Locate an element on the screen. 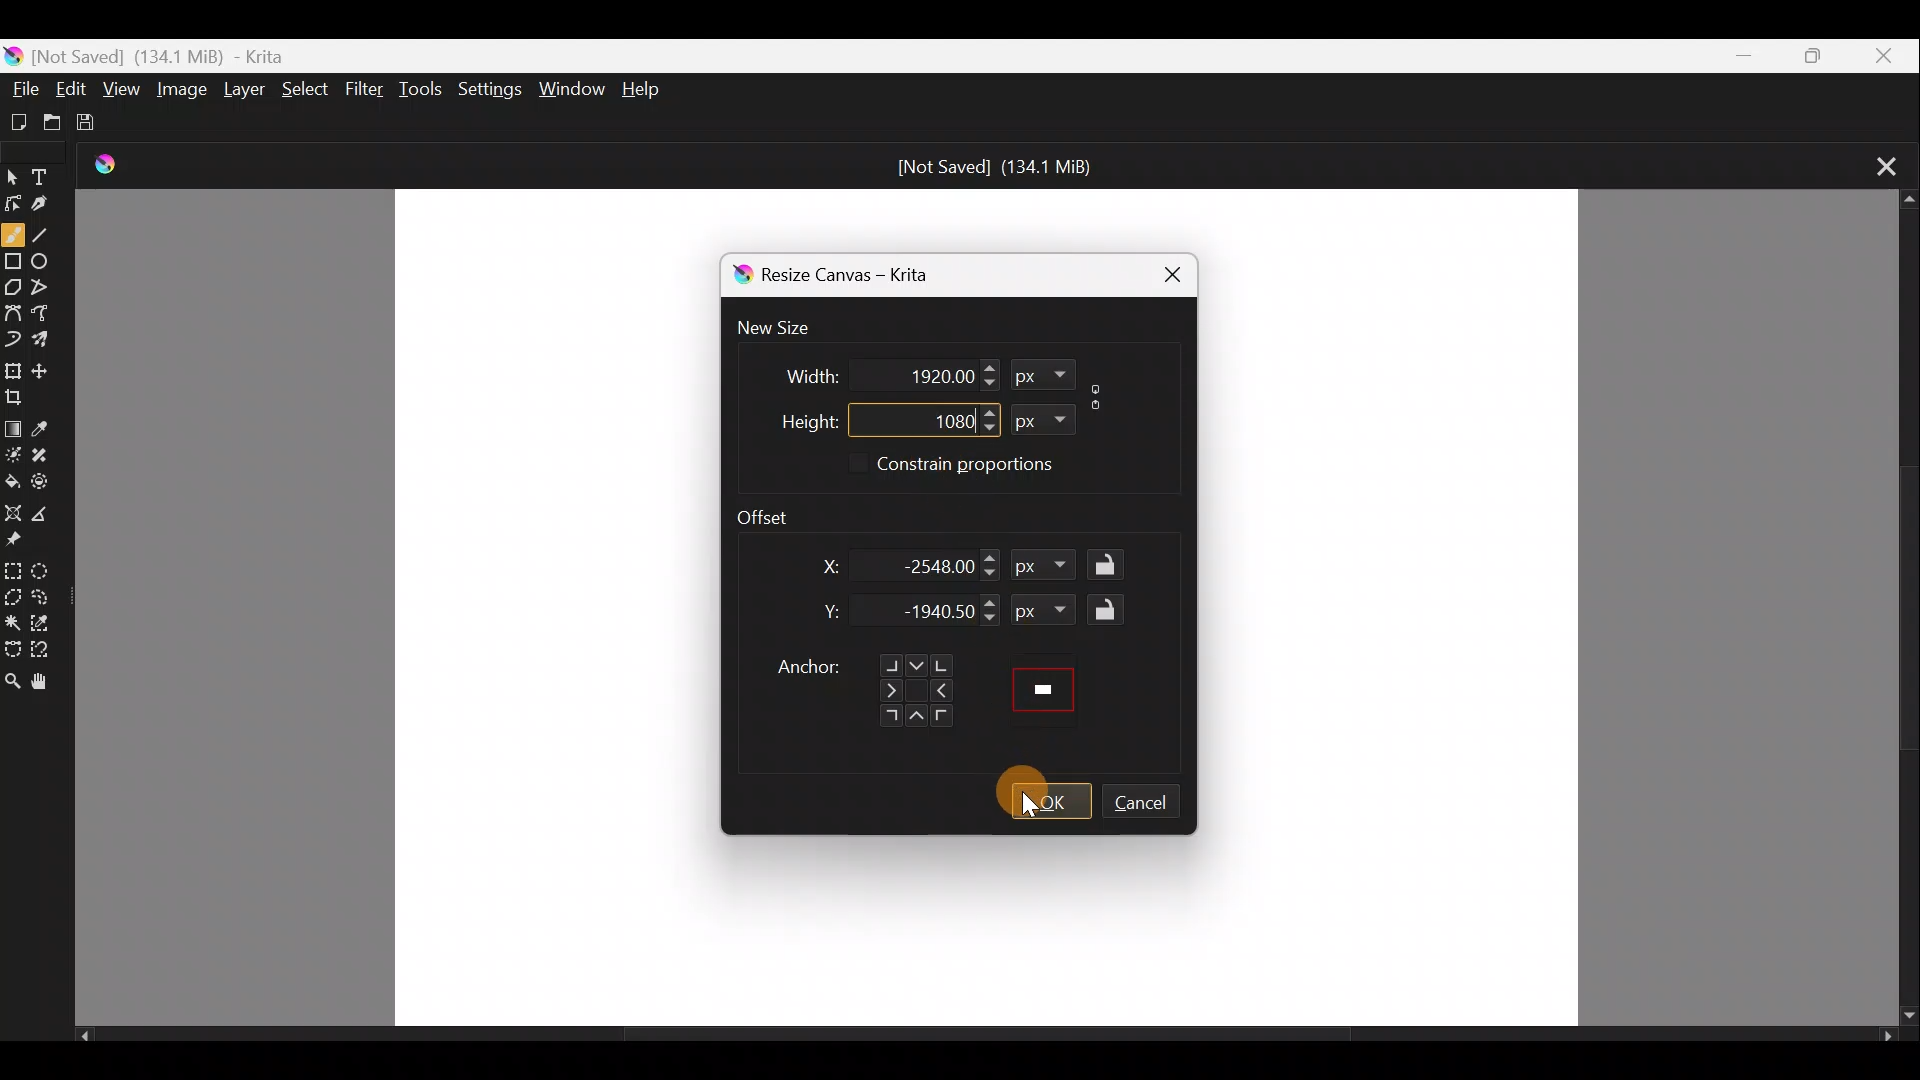 The image size is (1920, 1080). 1080 is located at coordinates (913, 418).